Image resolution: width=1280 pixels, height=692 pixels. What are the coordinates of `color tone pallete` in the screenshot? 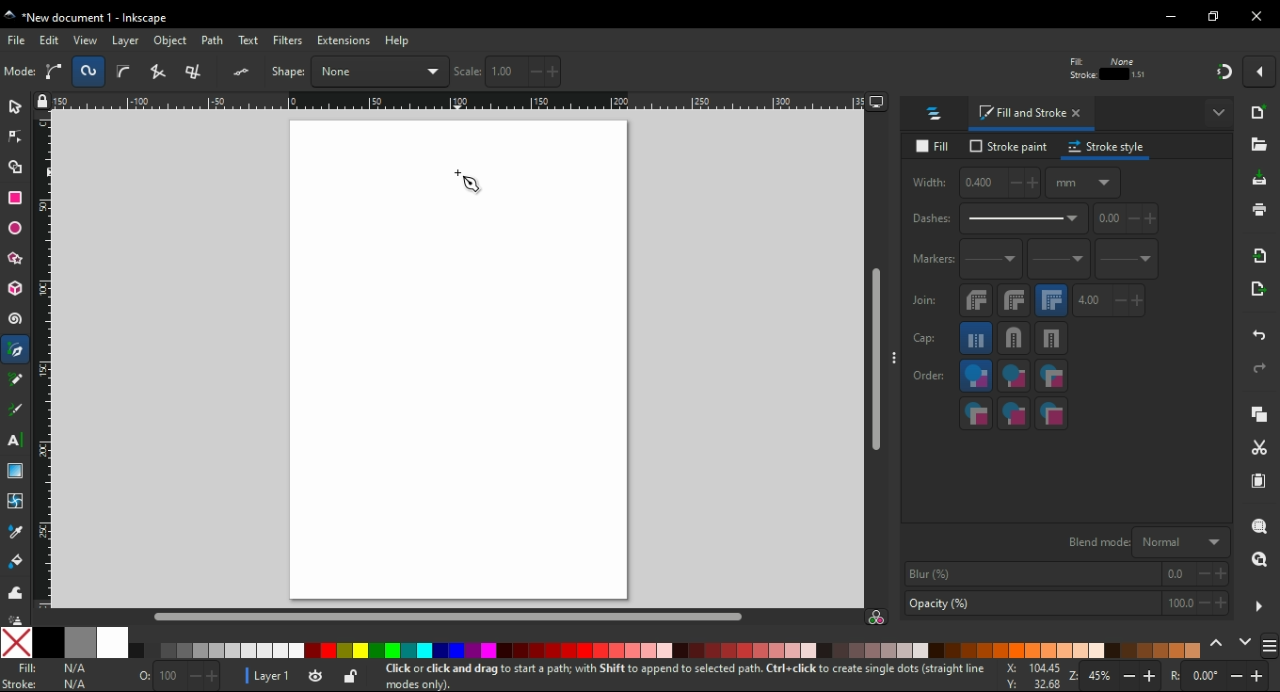 It's located at (219, 651).